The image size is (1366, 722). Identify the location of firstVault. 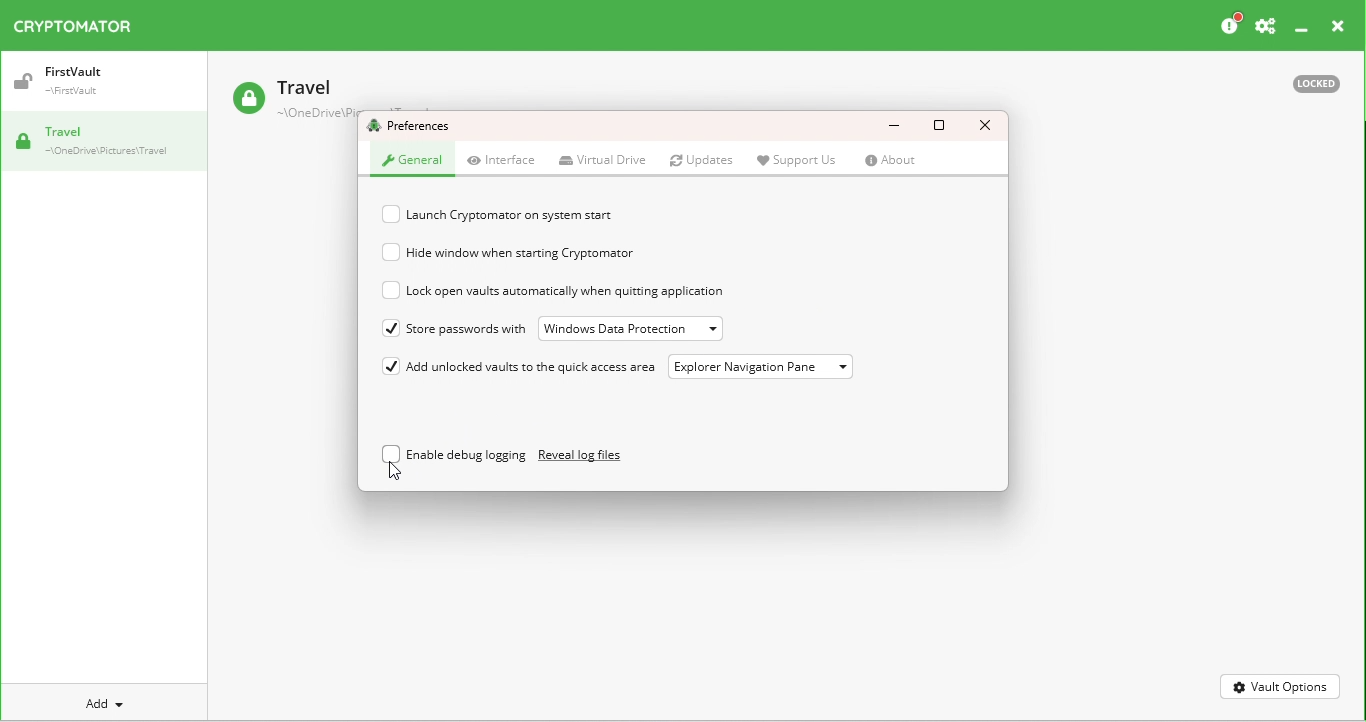
(82, 84).